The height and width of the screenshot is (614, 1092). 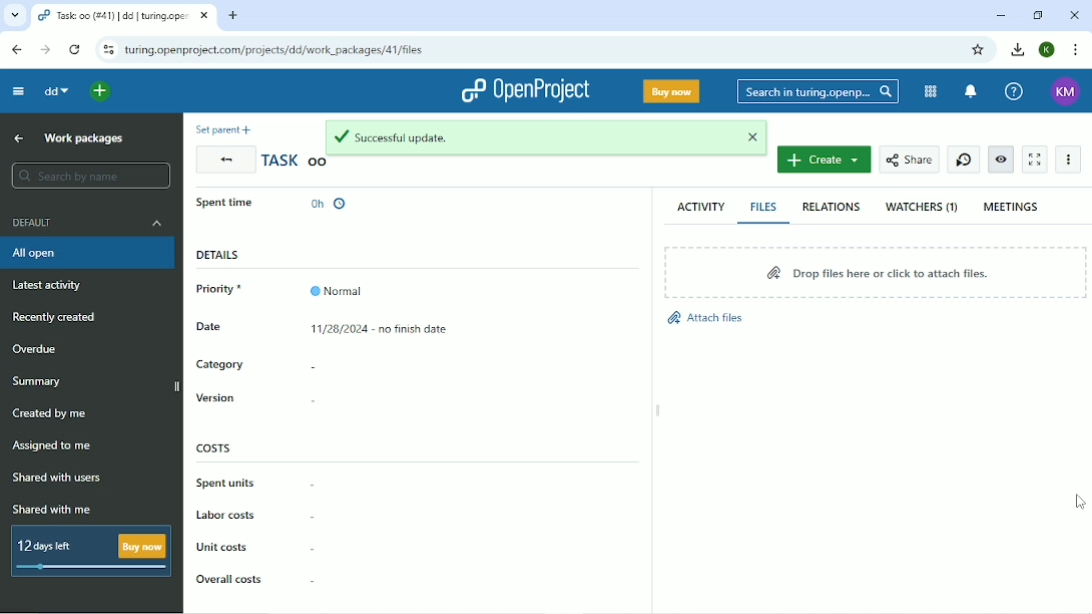 What do you see at coordinates (45, 50) in the screenshot?
I see `Forward` at bounding box center [45, 50].